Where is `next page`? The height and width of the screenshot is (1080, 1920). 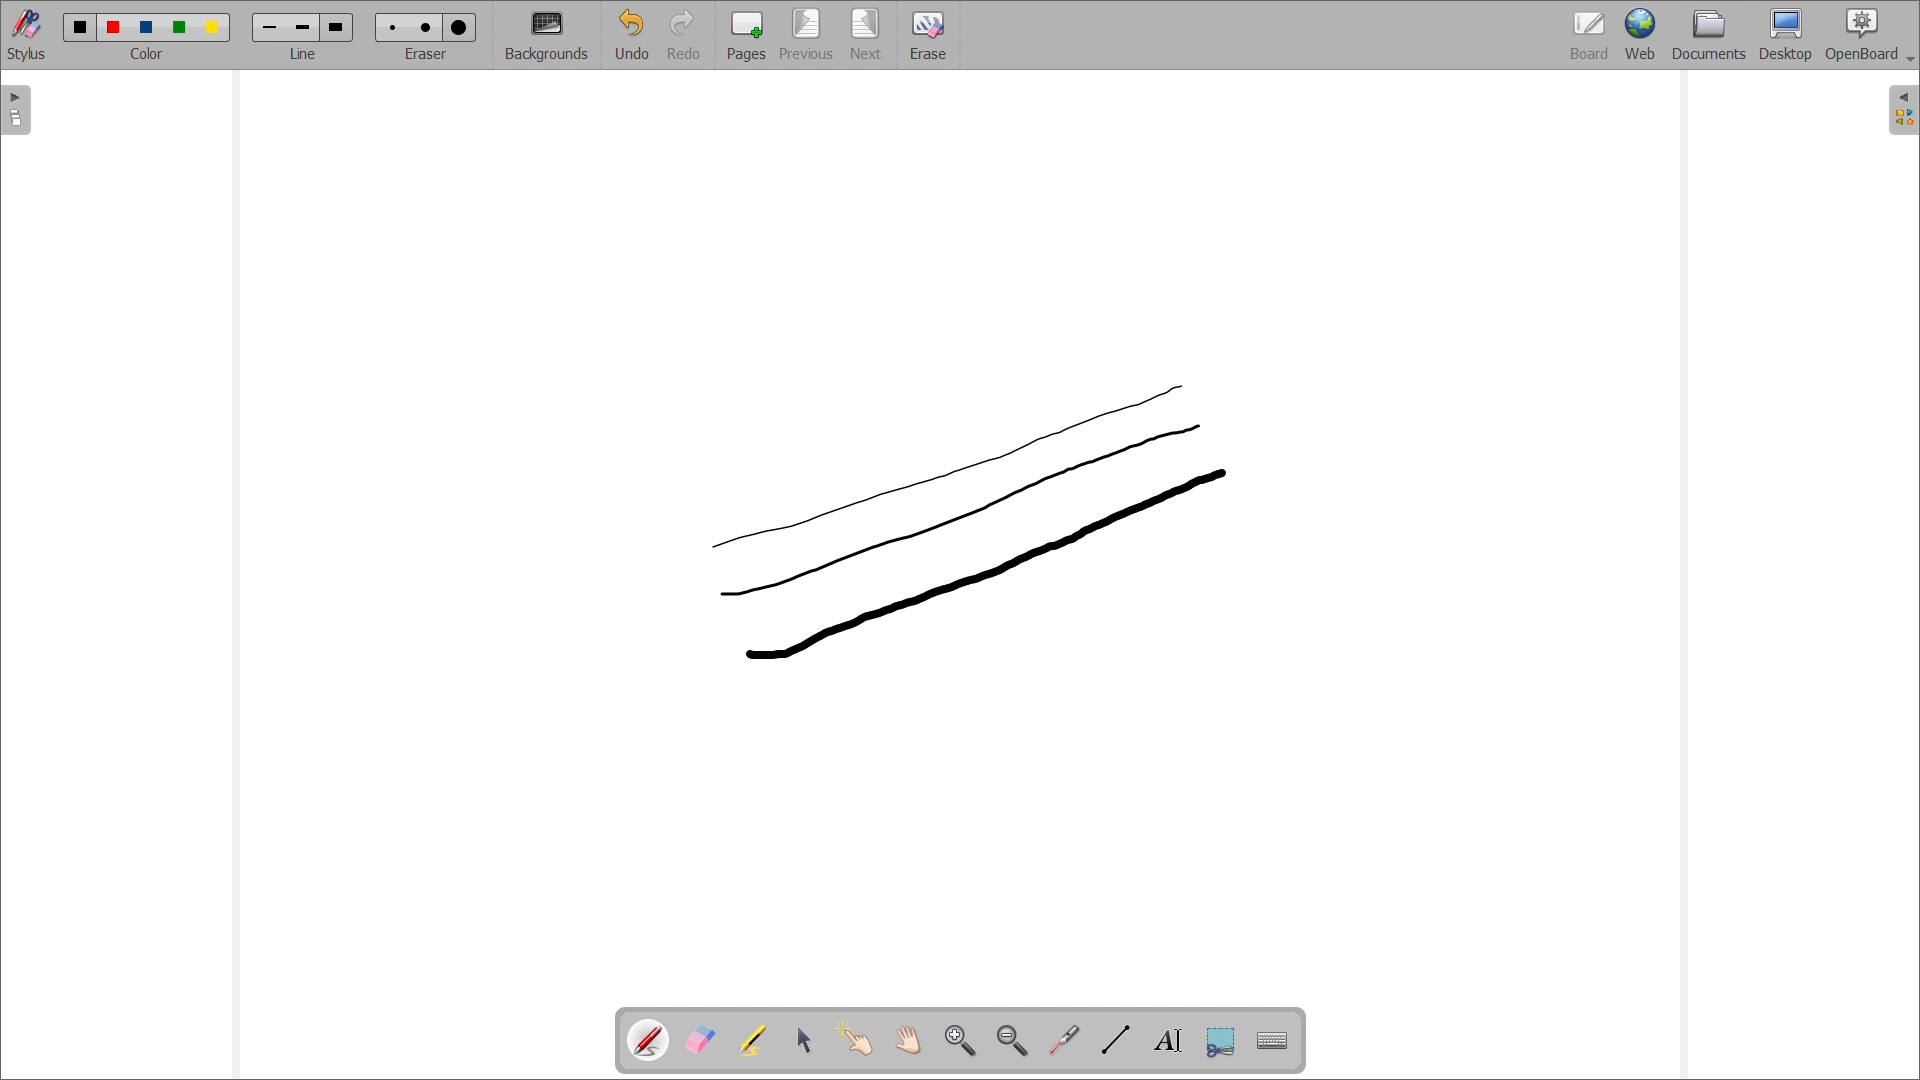 next page is located at coordinates (867, 35).